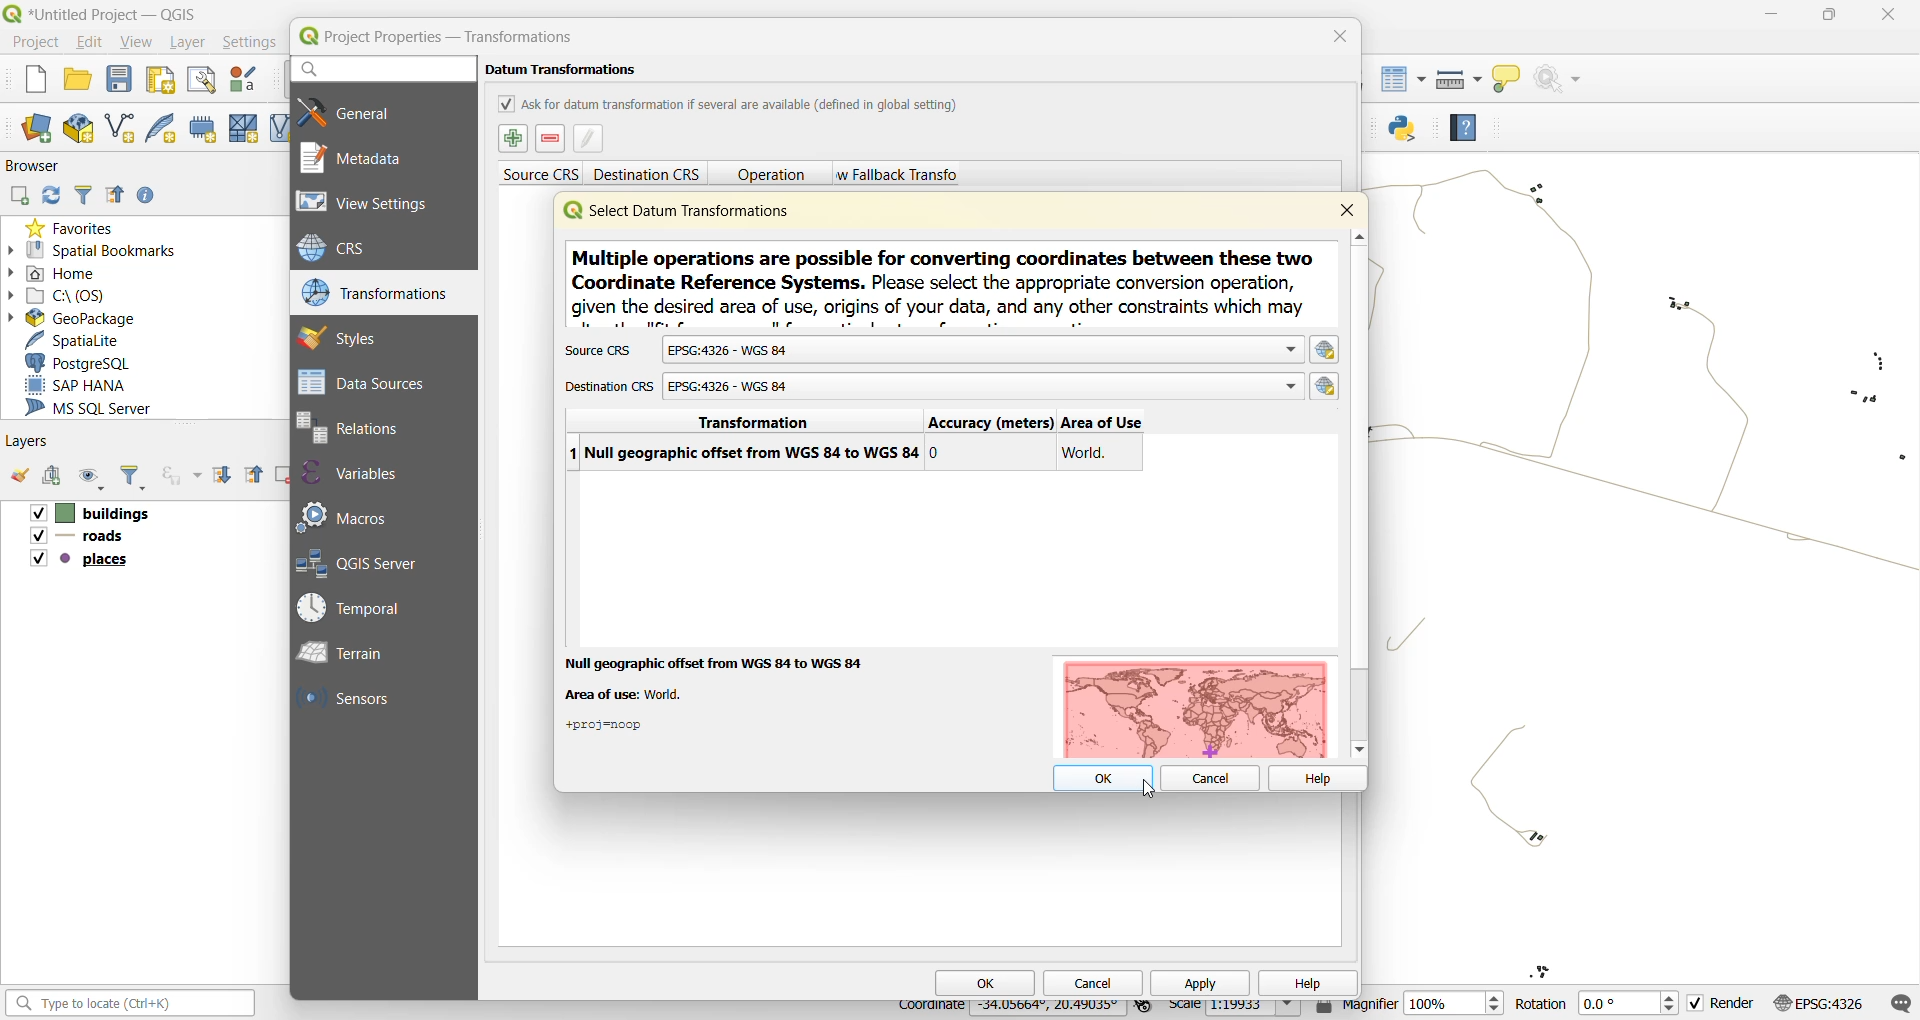  What do you see at coordinates (74, 317) in the screenshot?
I see `geopackage` at bounding box center [74, 317].